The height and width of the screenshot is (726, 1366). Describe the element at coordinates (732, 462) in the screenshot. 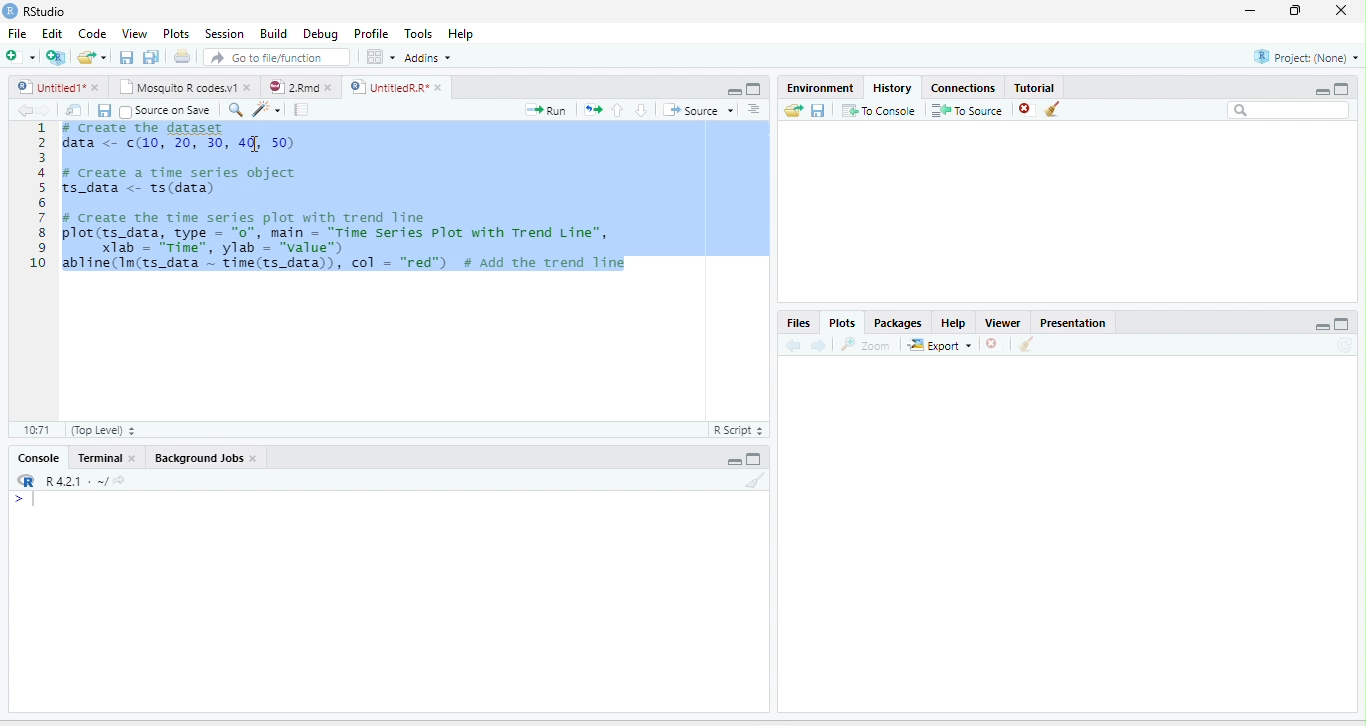

I see `Minimize` at that location.